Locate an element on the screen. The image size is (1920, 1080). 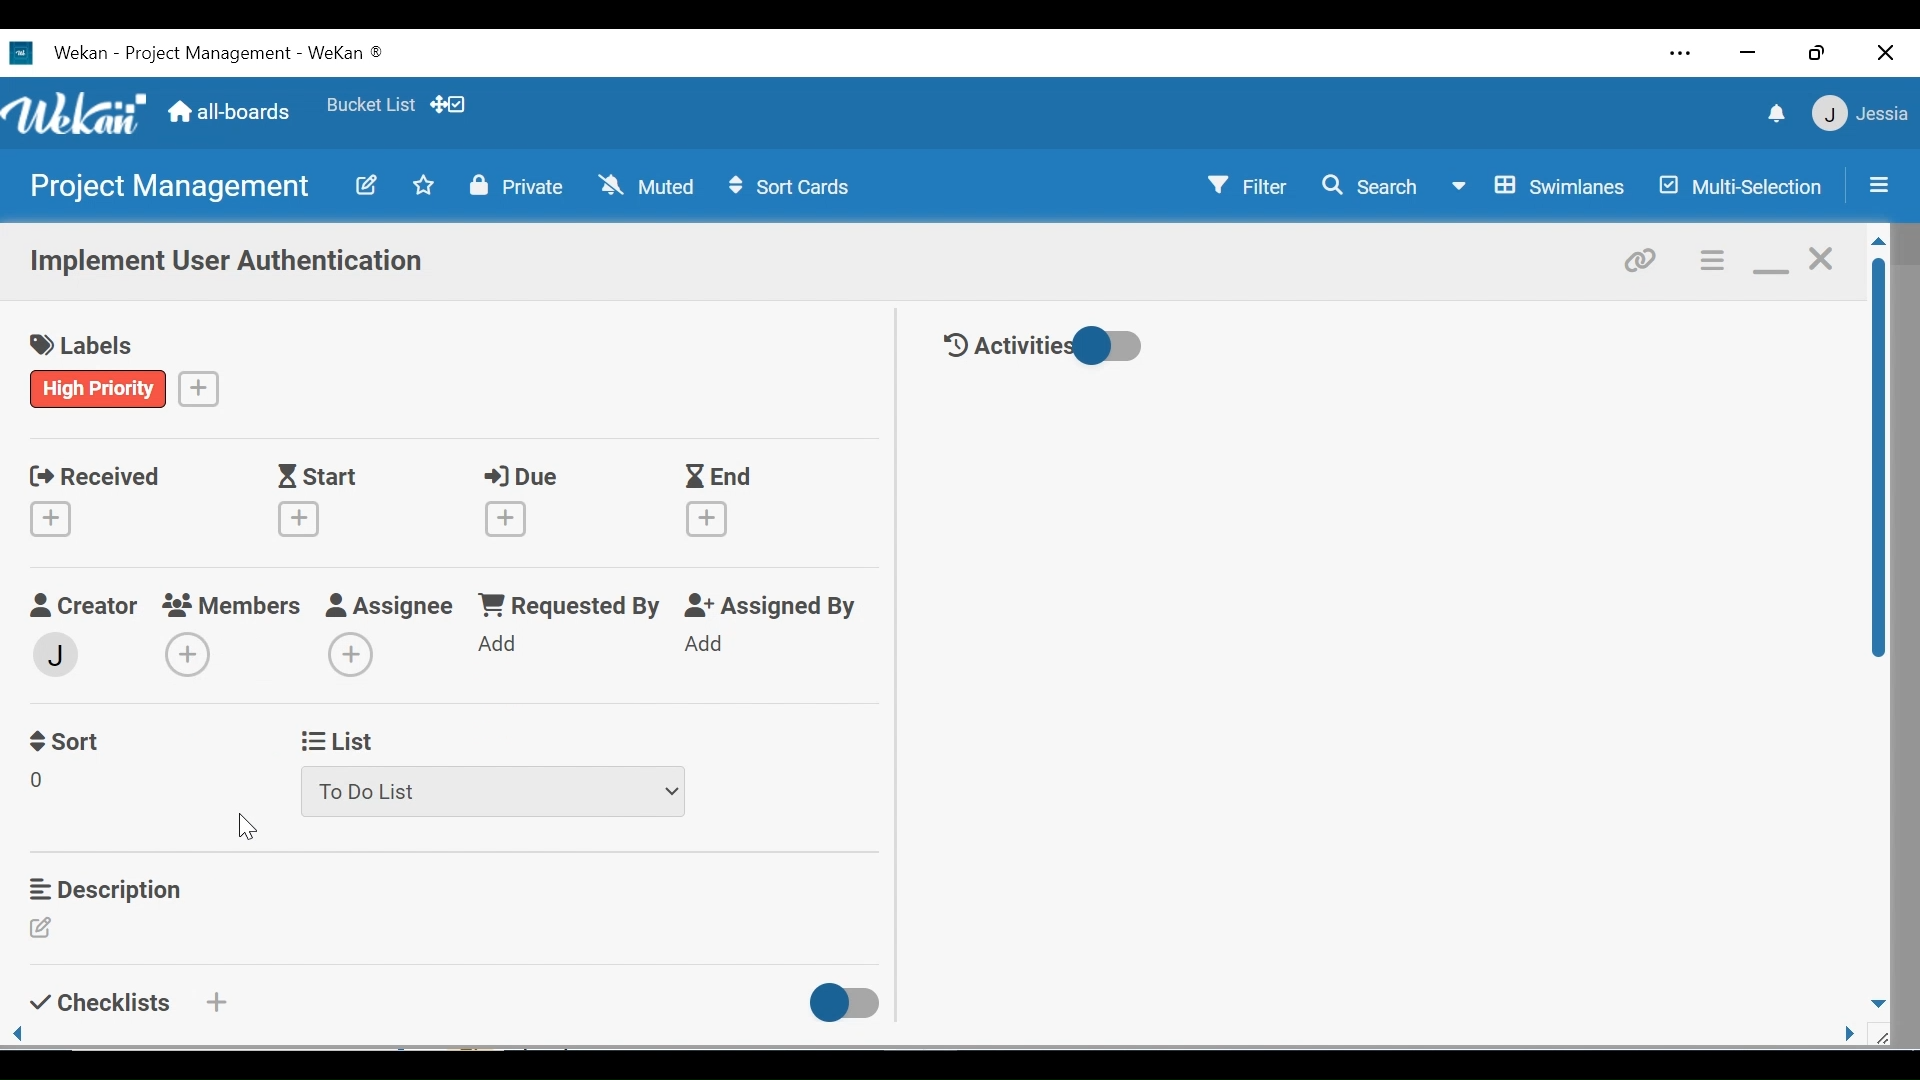
move left is located at coordinates (19, 1035).